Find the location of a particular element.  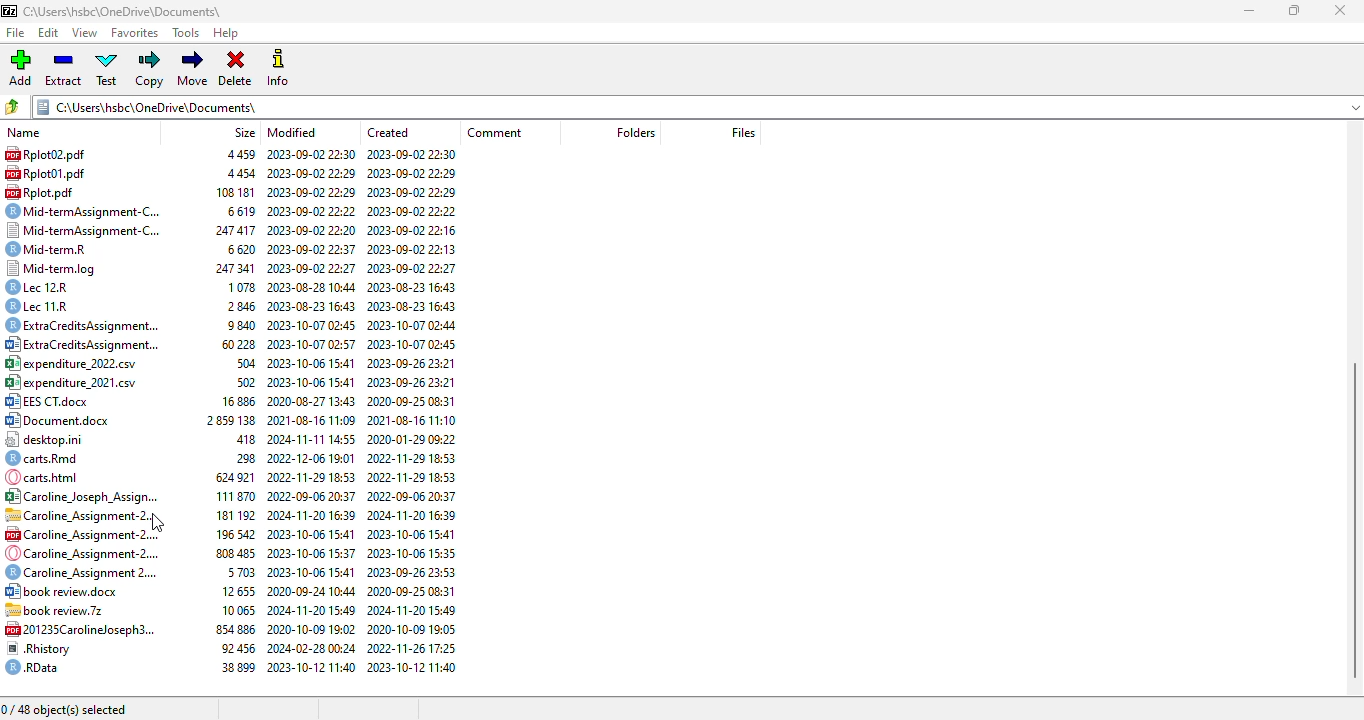

carts.html is located at coordinates (51, 476).